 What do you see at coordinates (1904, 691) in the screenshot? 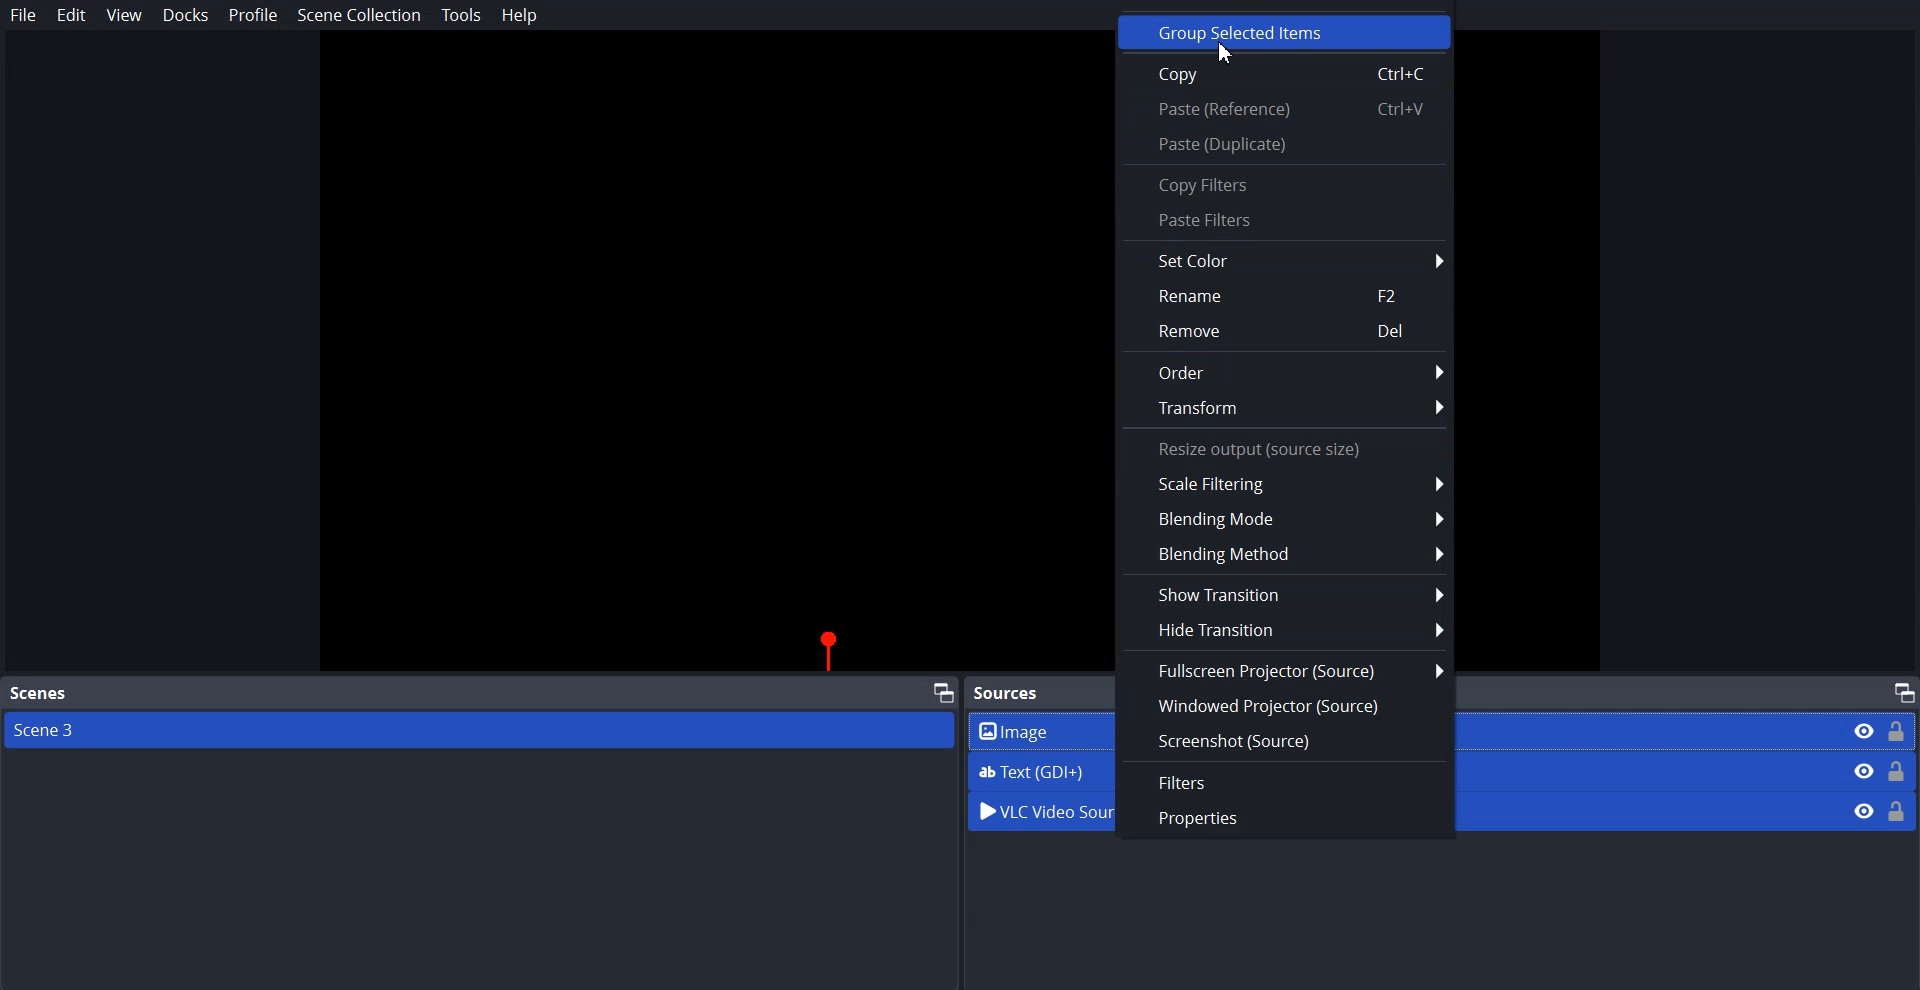
I see `Maximize` at bounding box center [1904, 691].